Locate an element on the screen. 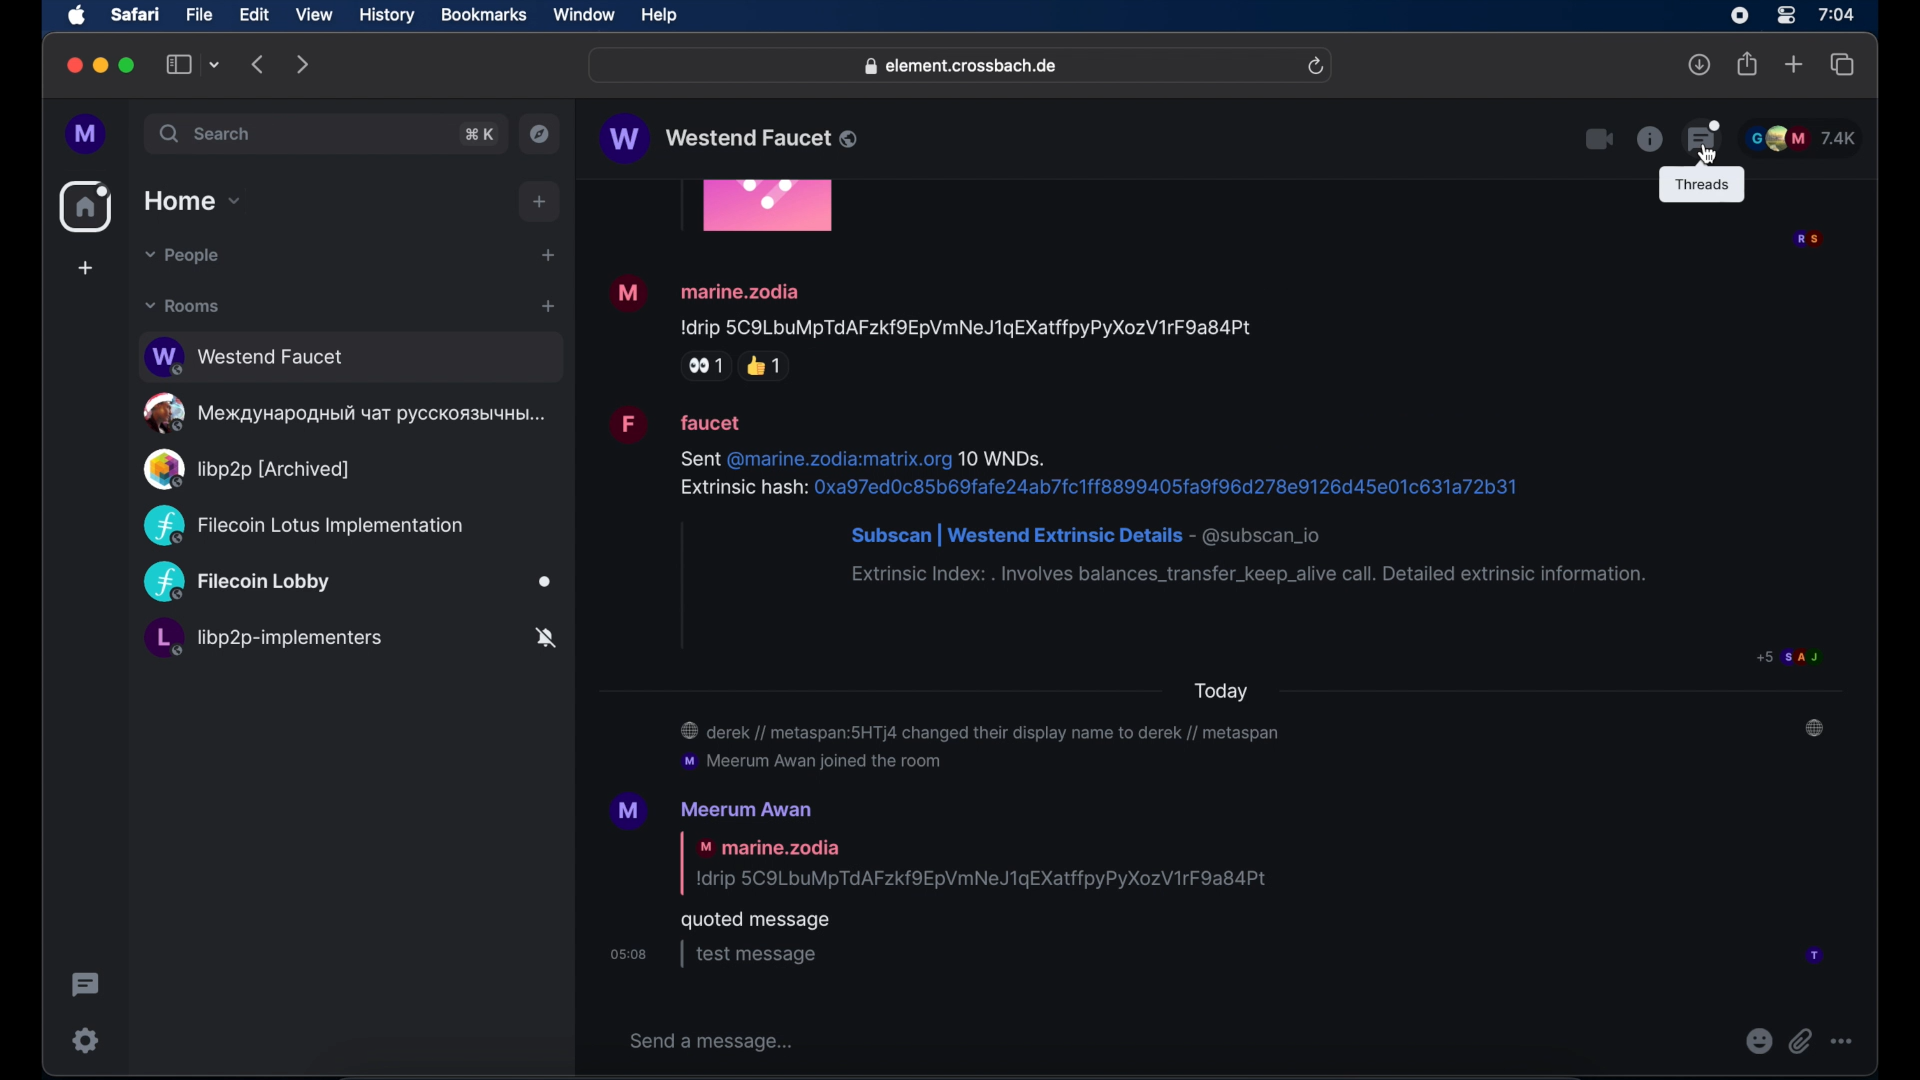 This screenshot has height=1080, width=1920. obscured icon is located at coordinates (759, 209).